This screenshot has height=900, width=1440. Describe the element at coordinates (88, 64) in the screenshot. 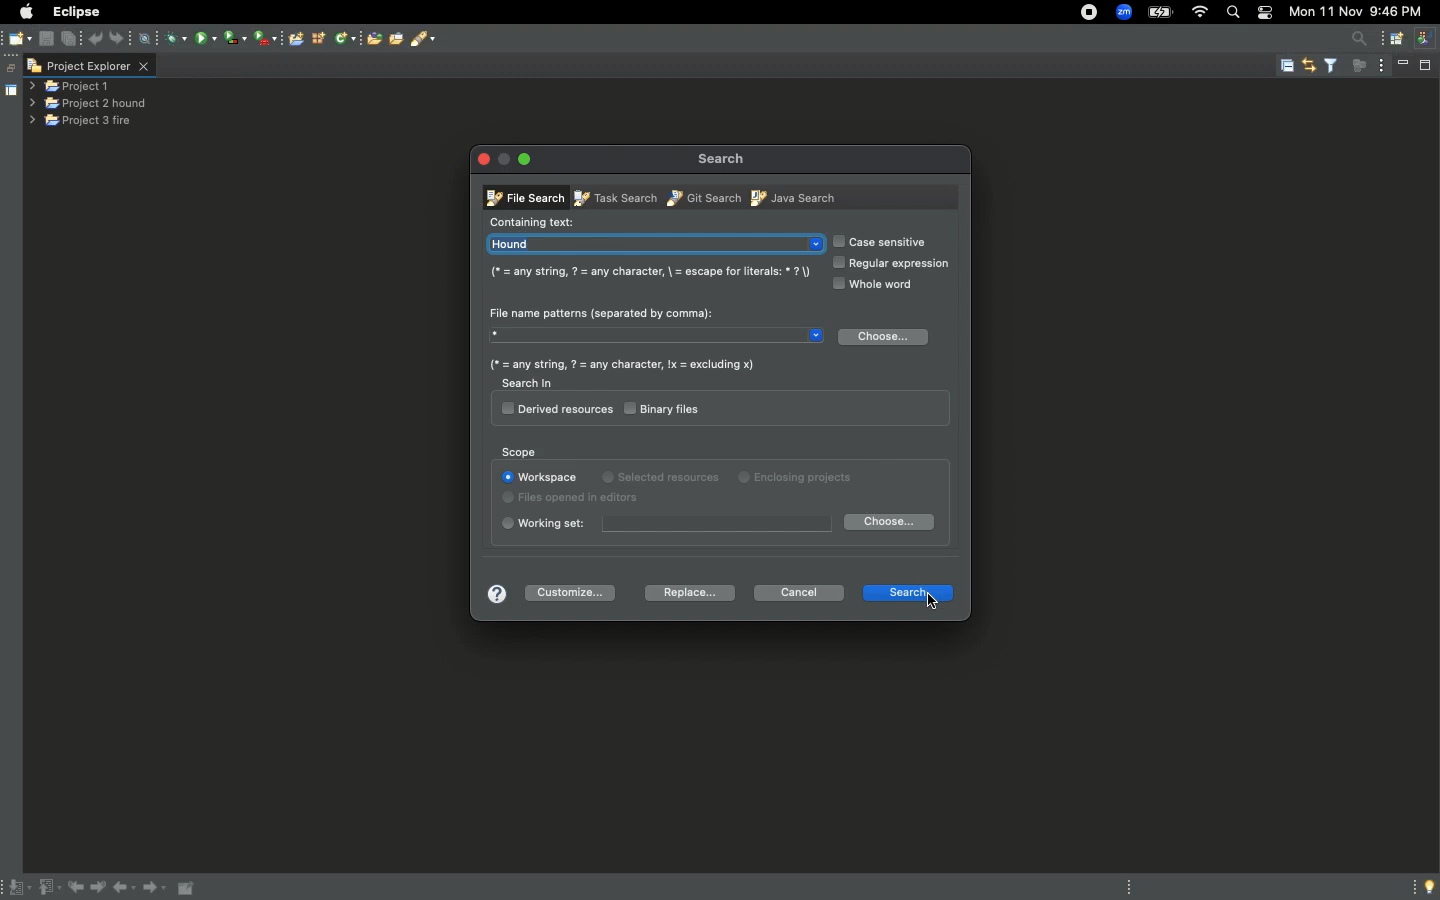

I see `project explorer` at that location.